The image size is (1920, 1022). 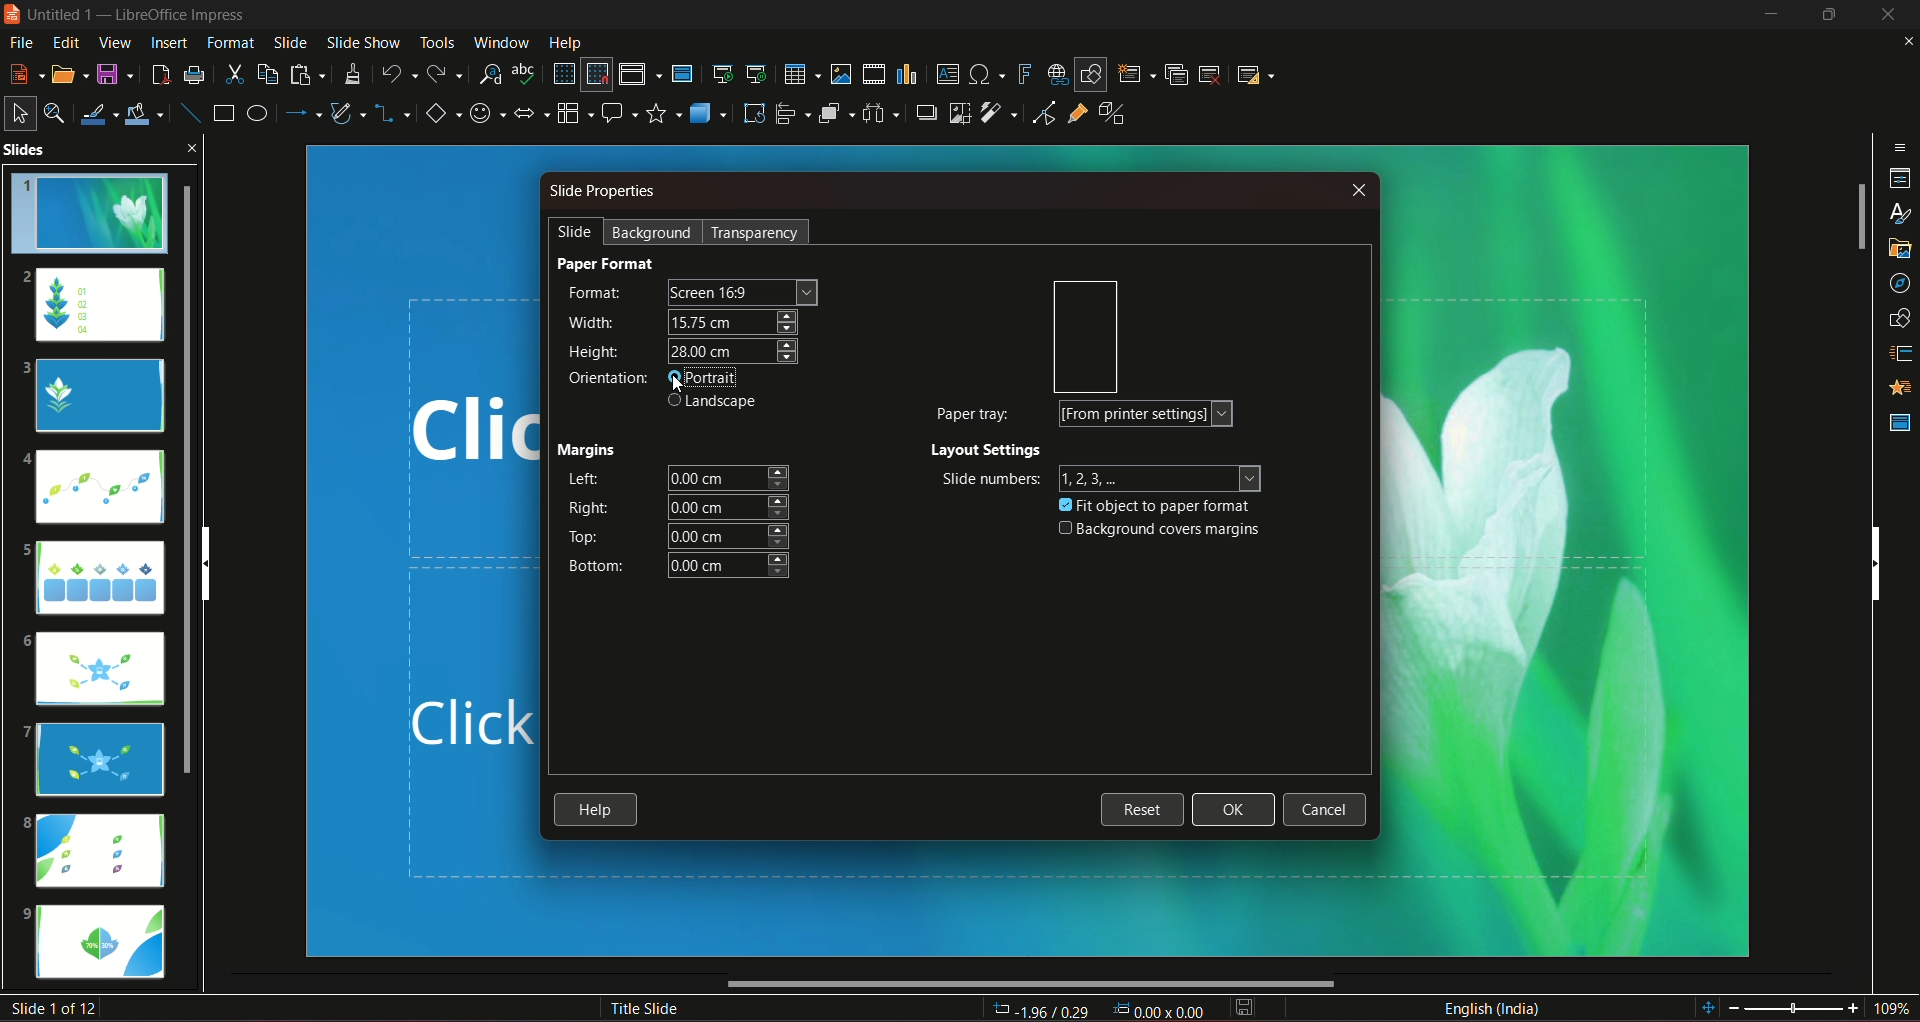 I want to click on block arrows, so click(x=532, y=114).